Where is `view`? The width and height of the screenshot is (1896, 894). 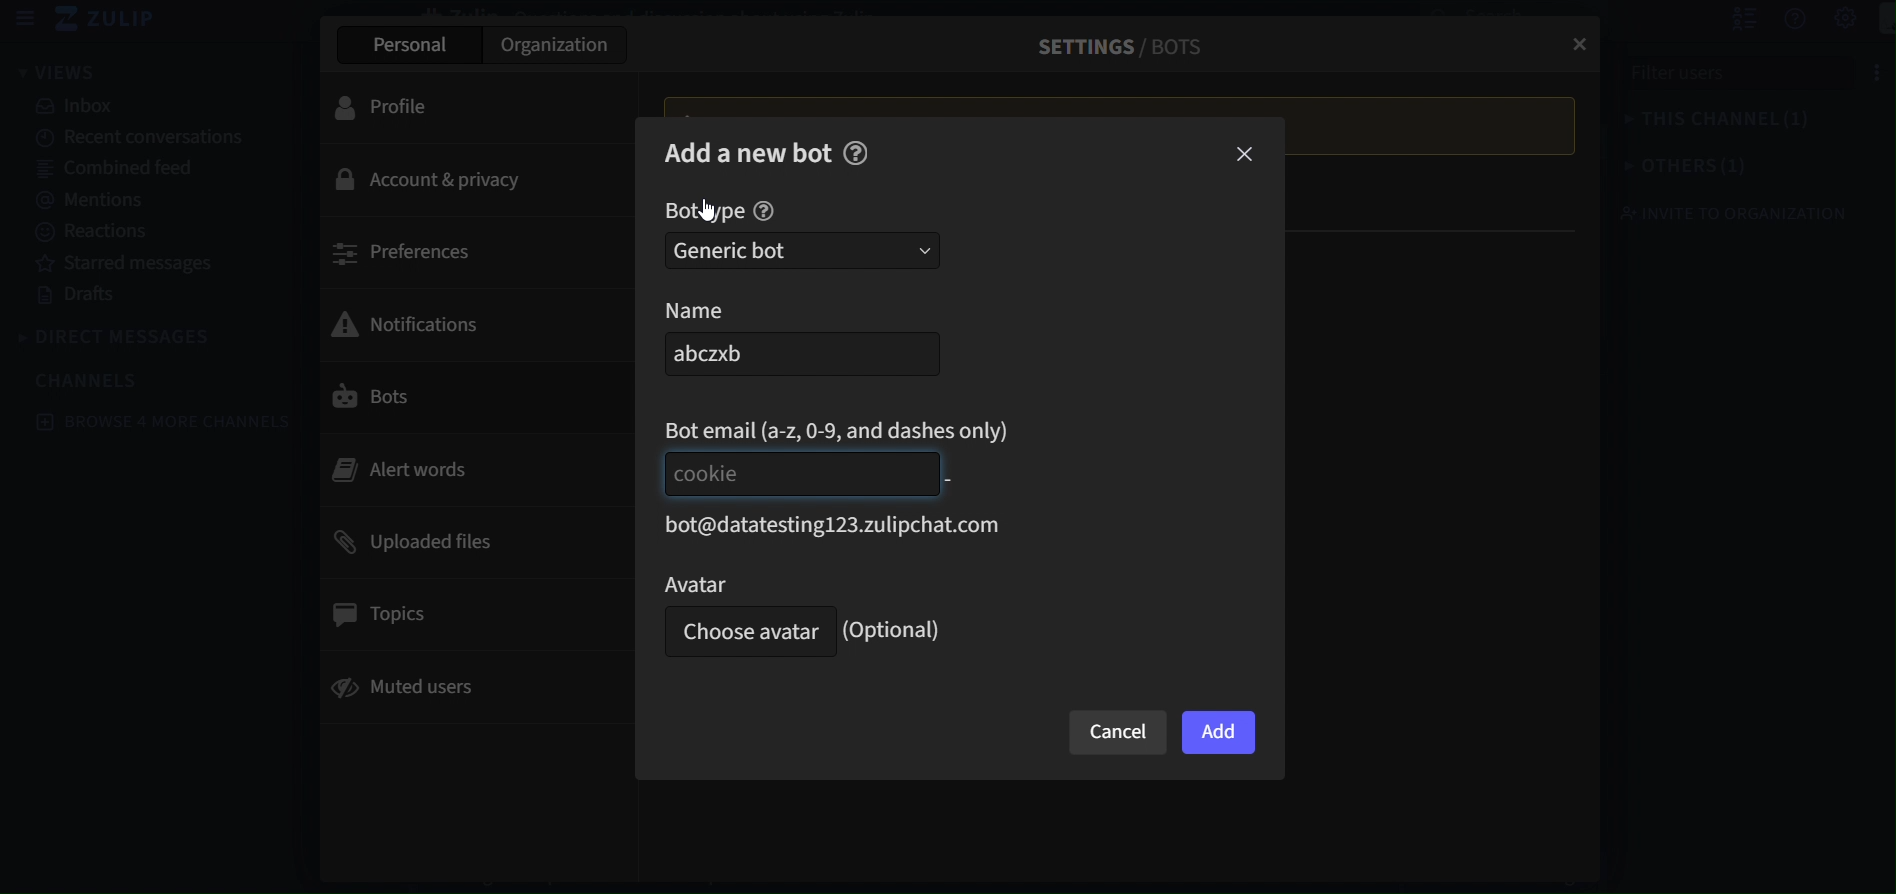
view is located at coordinates (58, 71).